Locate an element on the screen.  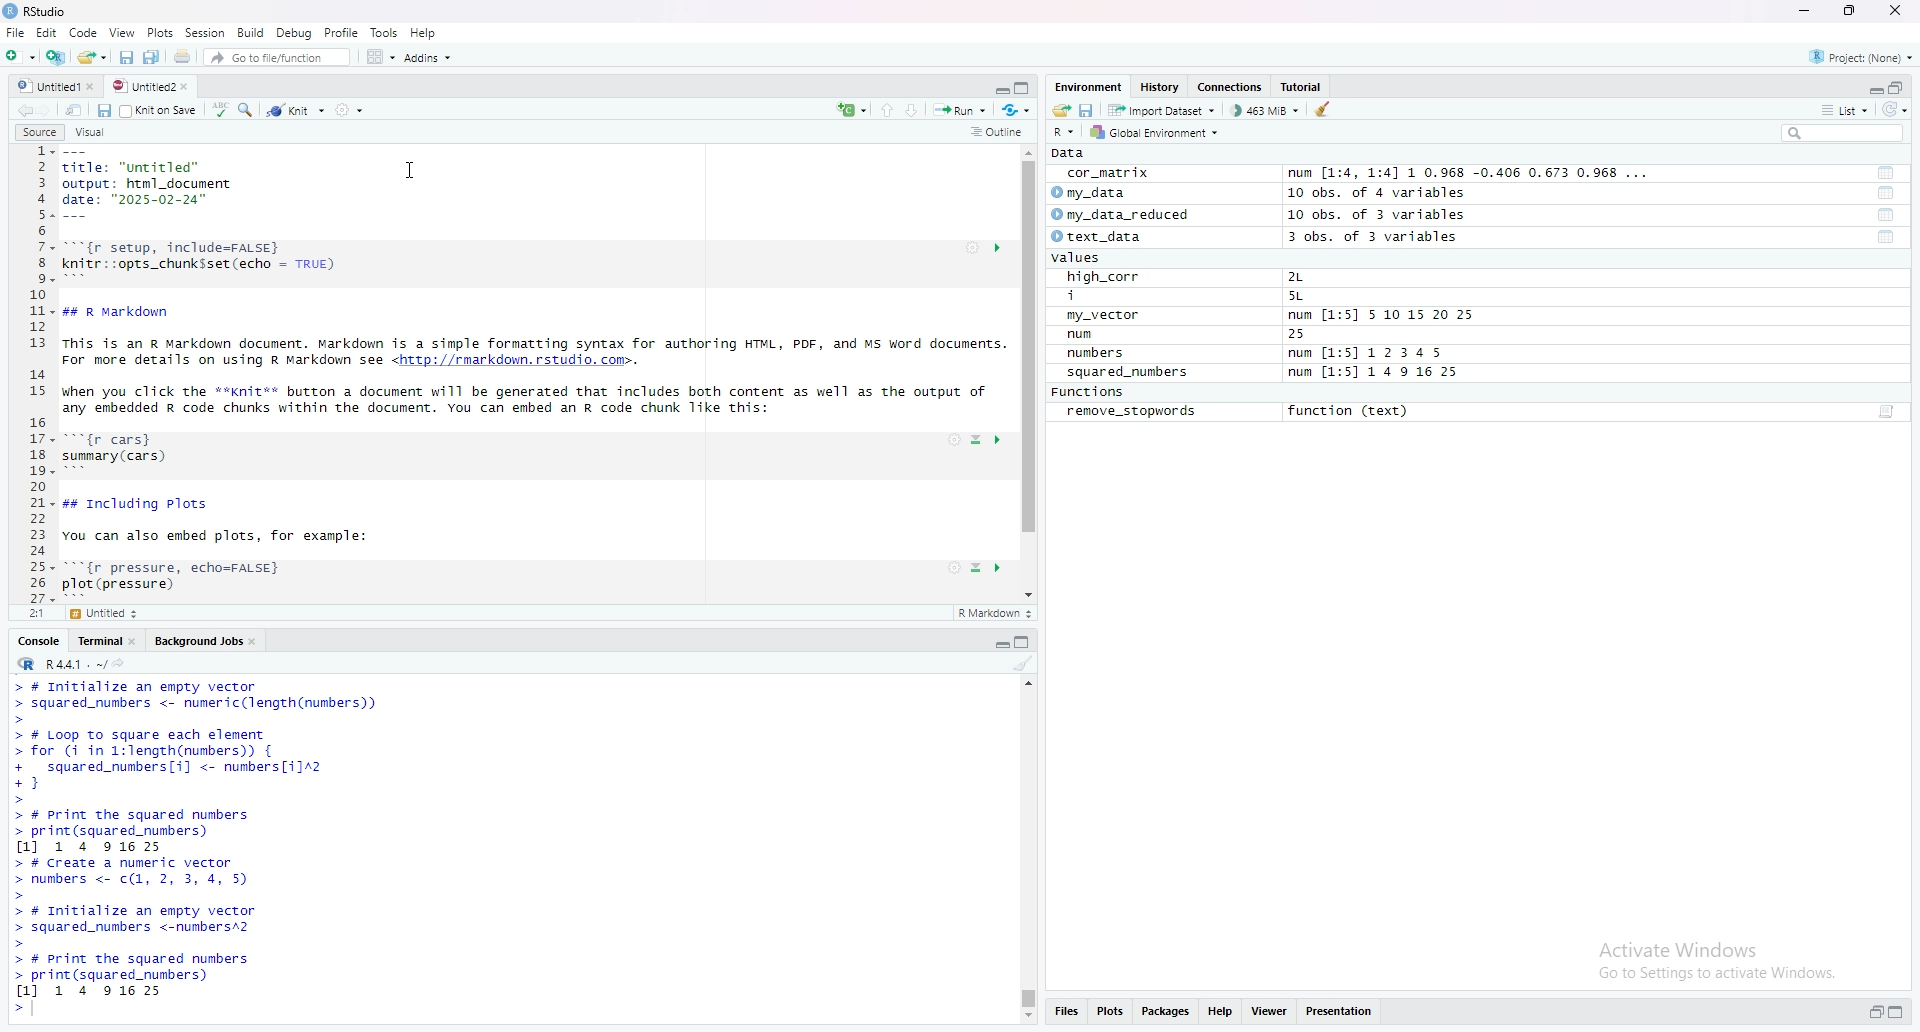
Scrollbar down is located at coordinates (1030, 594).